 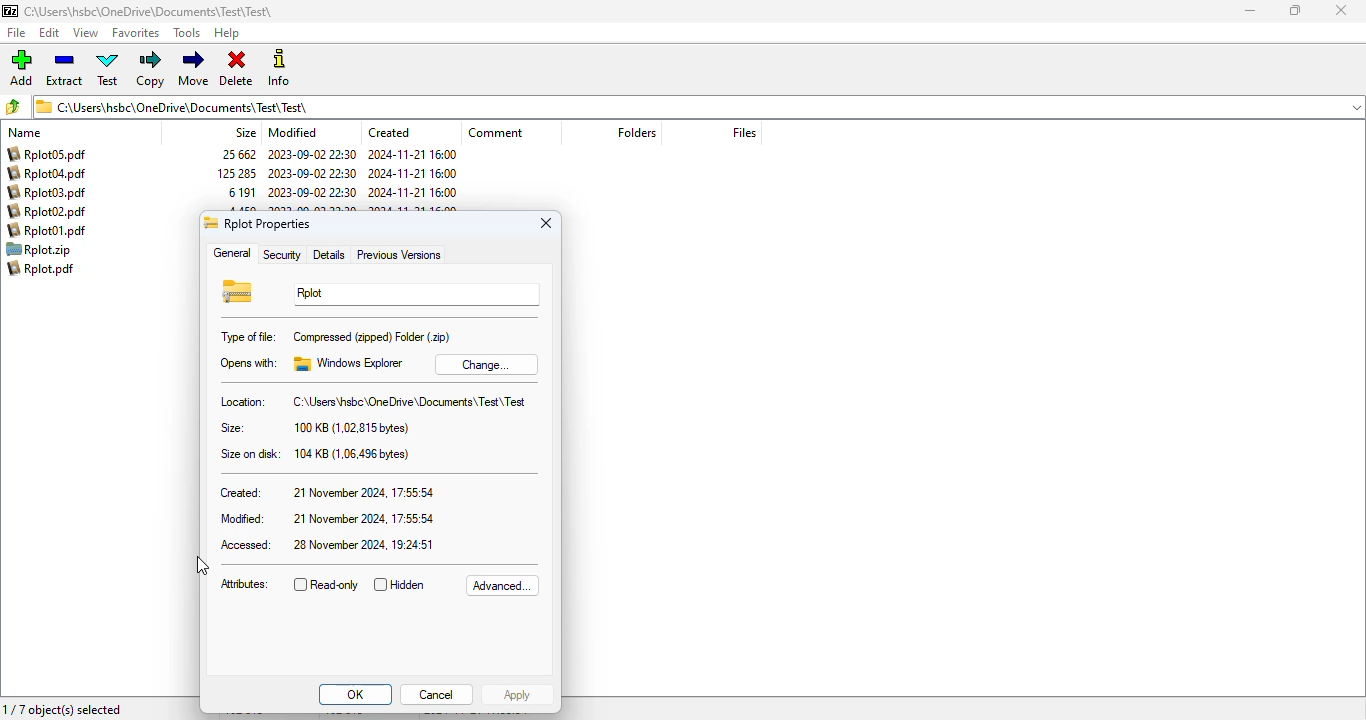 What do you see at coordinates (44, 251) in the screenshot?
I see `Rplot.zip` at bounding box center [44, 251].